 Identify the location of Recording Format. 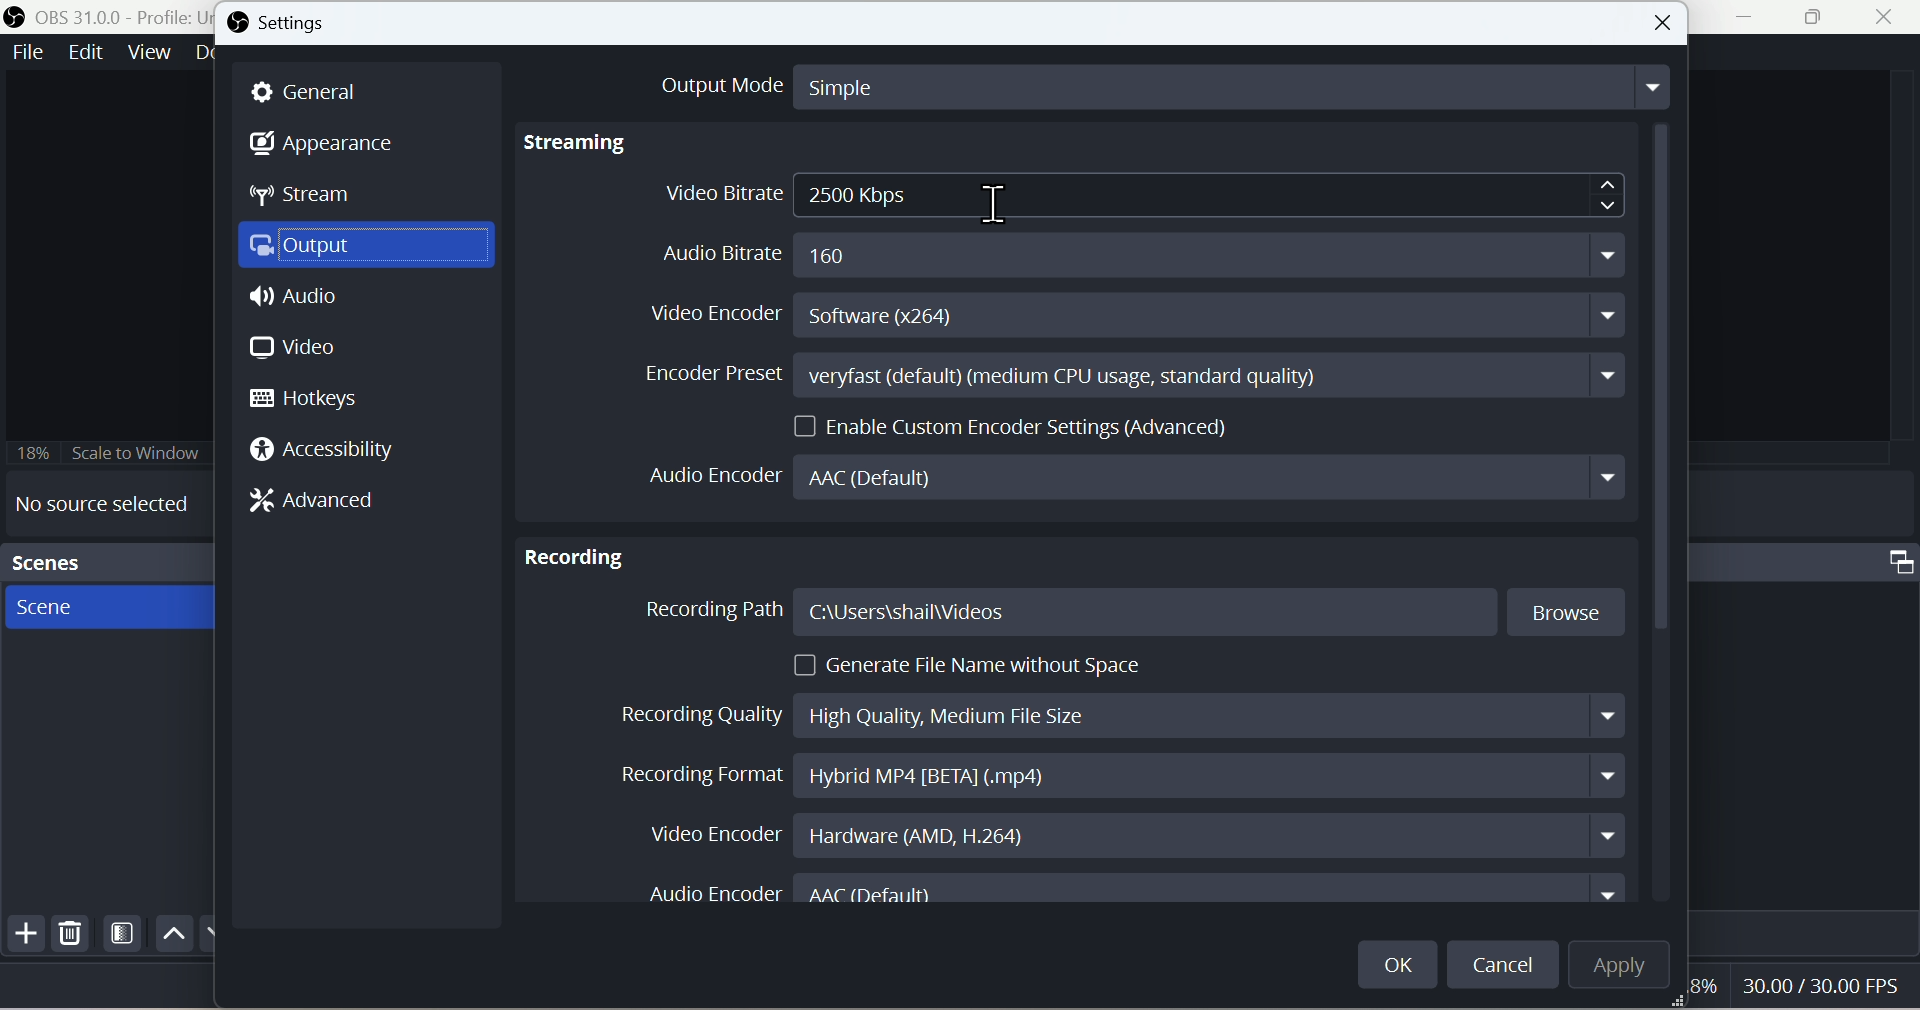
(1114, 776).